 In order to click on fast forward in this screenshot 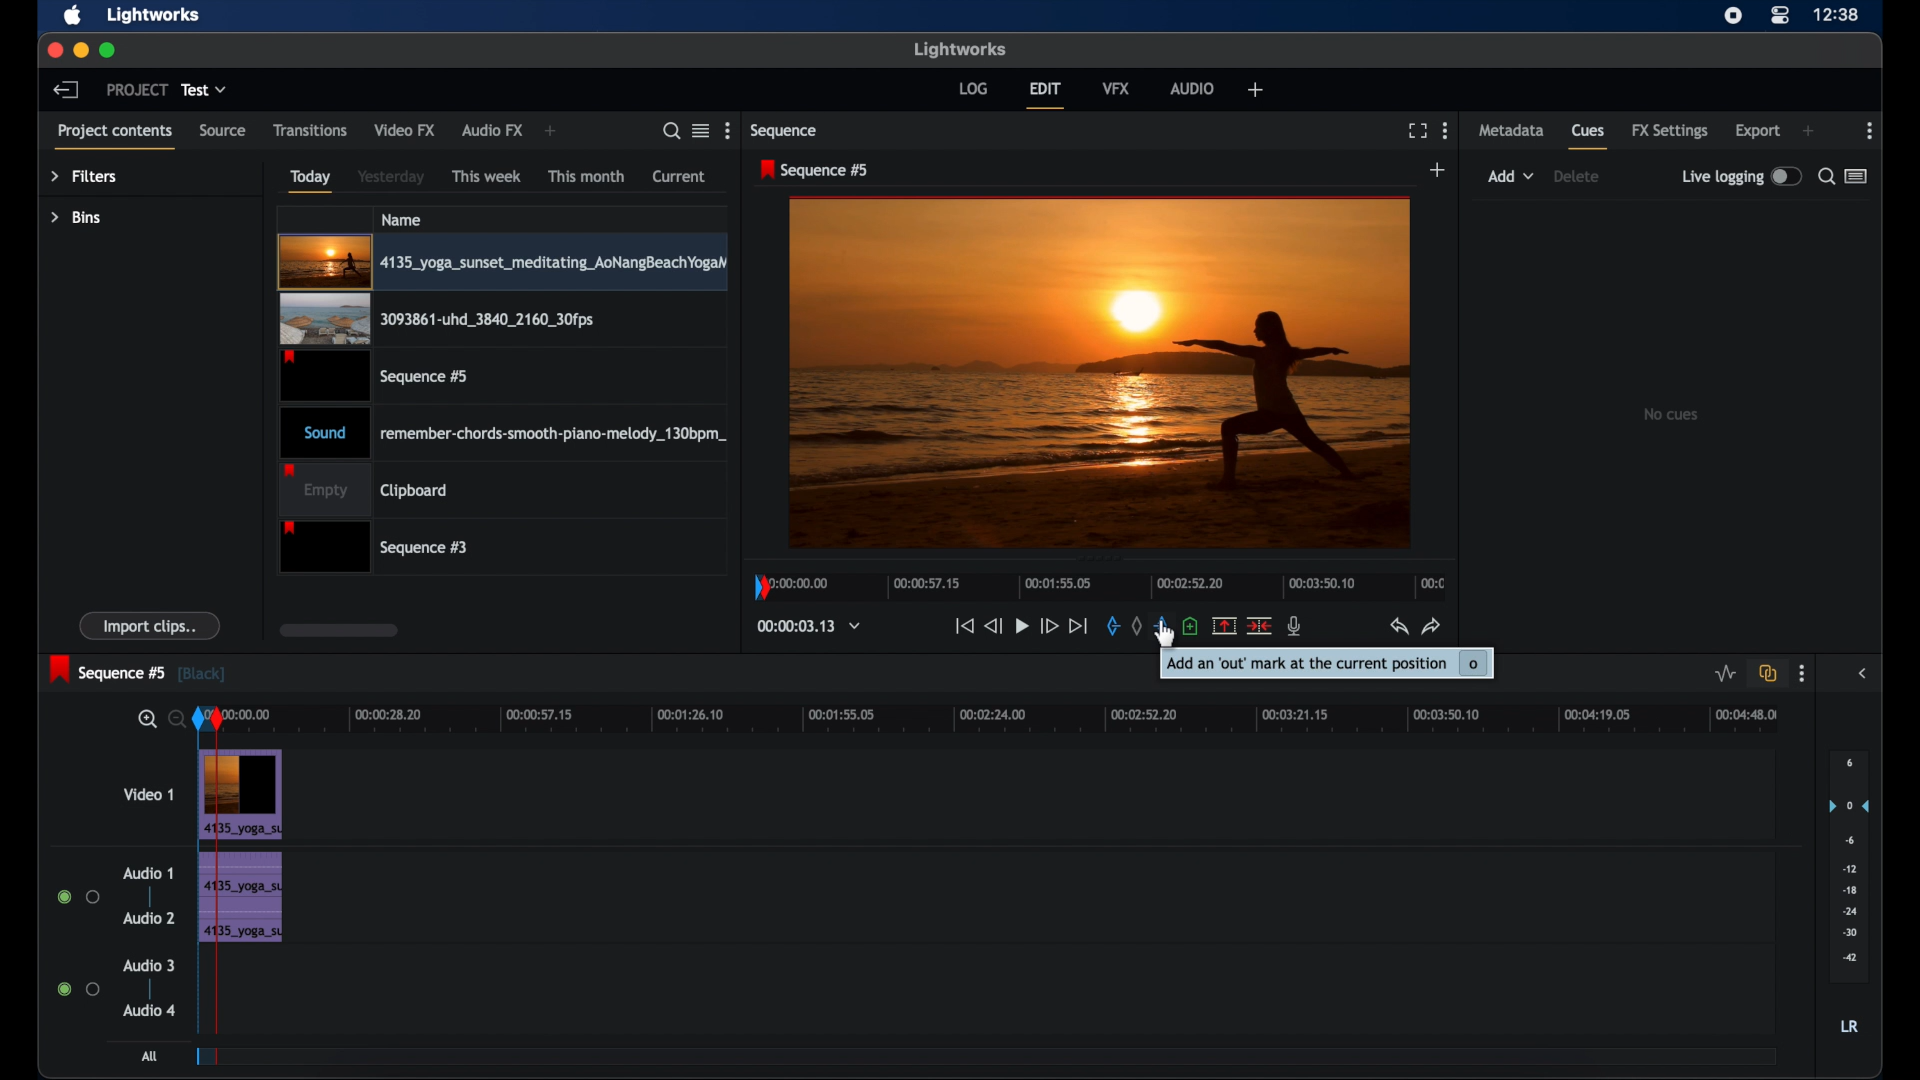, I will do `click(1049, 626)`.